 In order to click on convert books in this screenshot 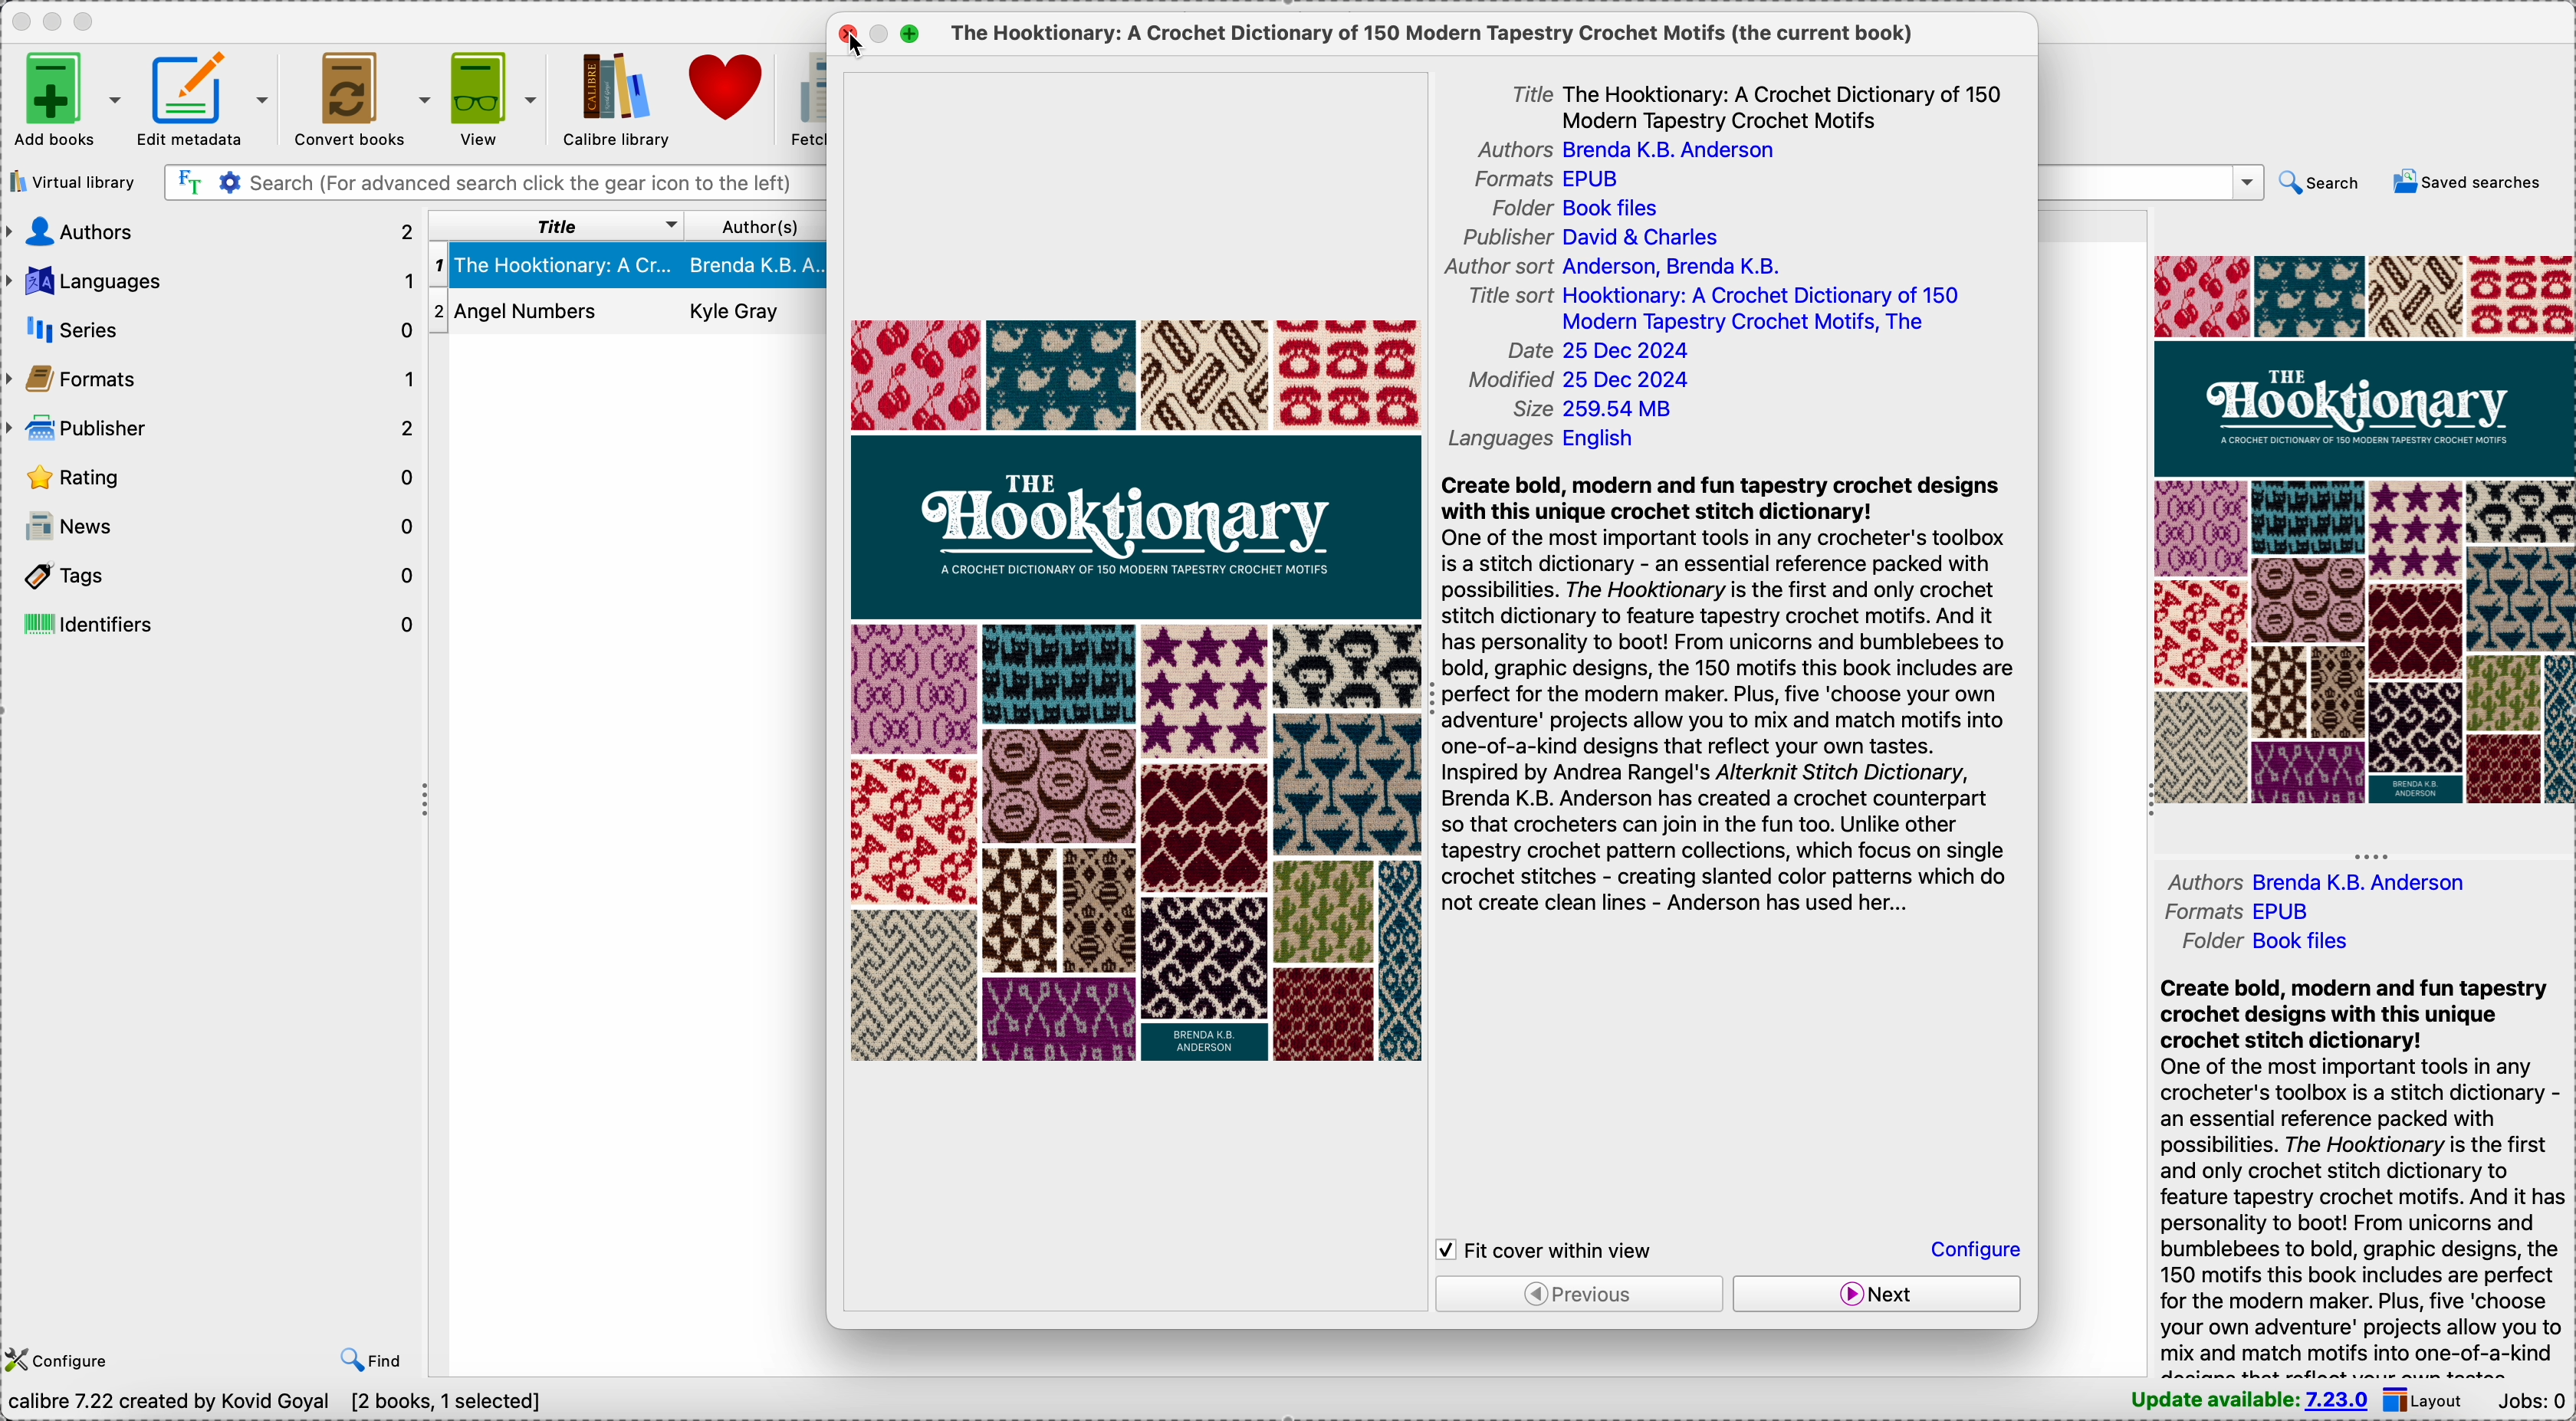, I will do `click(359, 97)`.